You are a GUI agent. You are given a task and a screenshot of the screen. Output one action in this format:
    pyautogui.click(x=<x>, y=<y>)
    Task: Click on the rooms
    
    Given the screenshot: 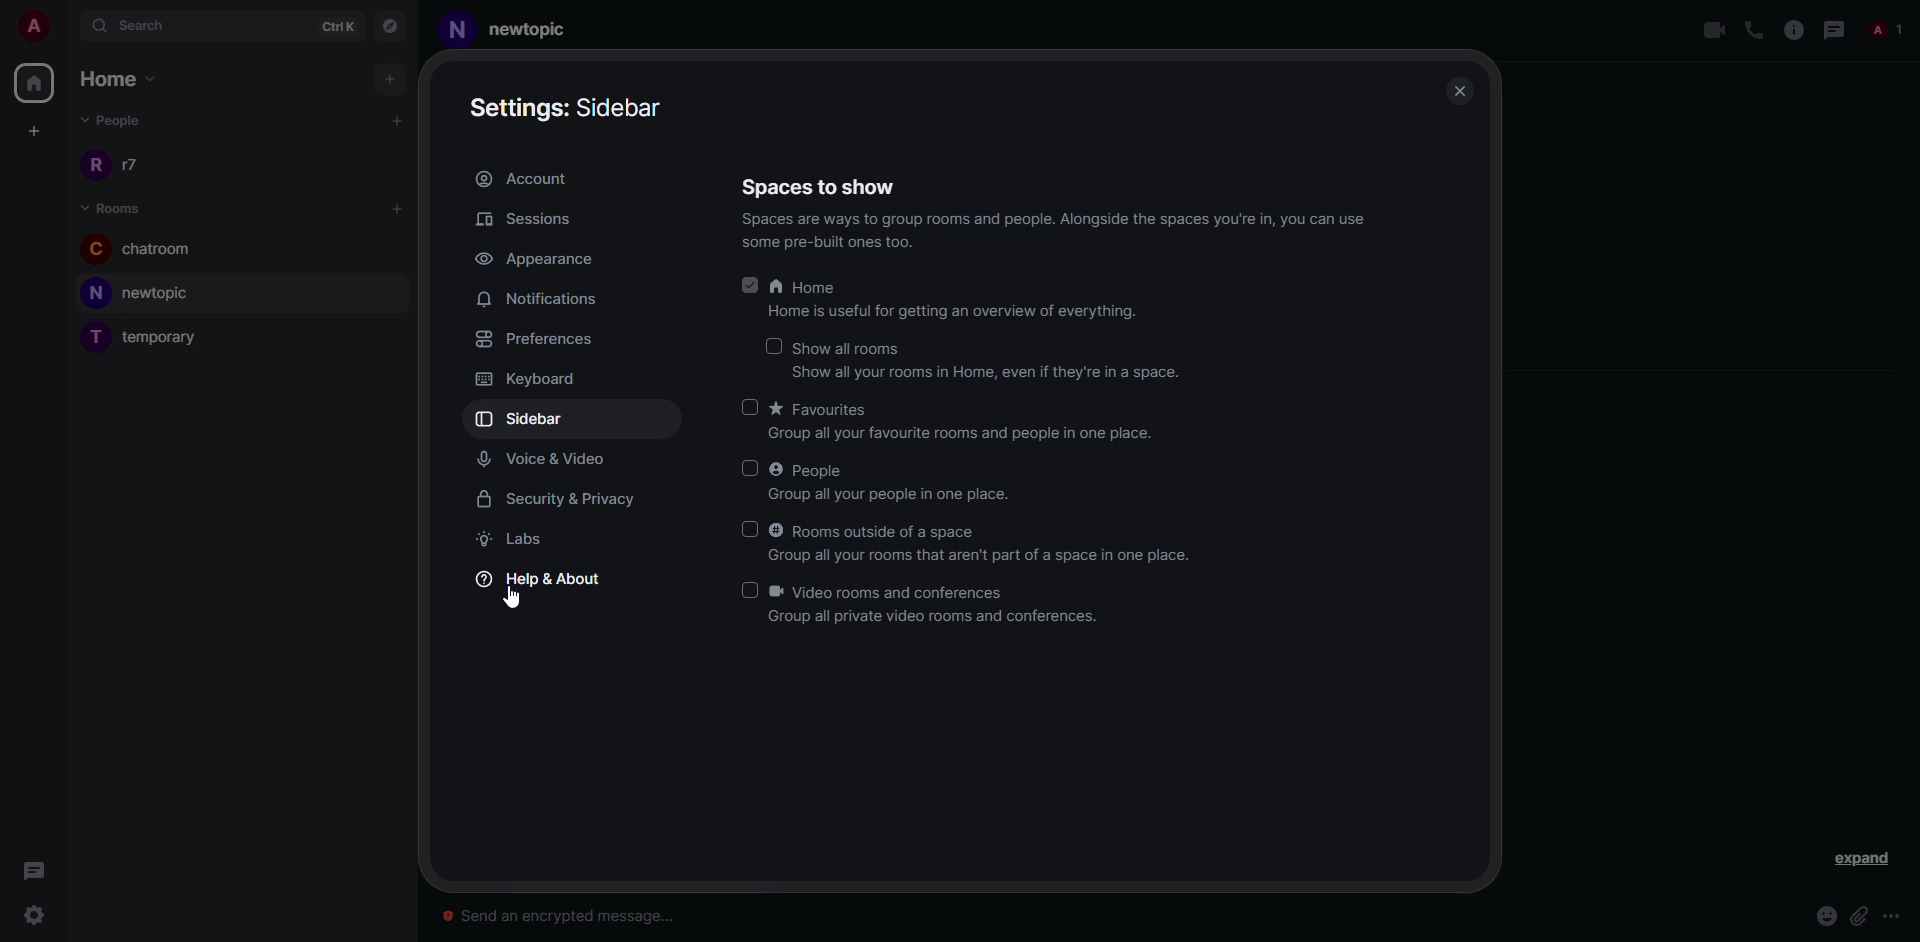 What is the action you would take?
    pyautogui.click(x=127, y=209)
    